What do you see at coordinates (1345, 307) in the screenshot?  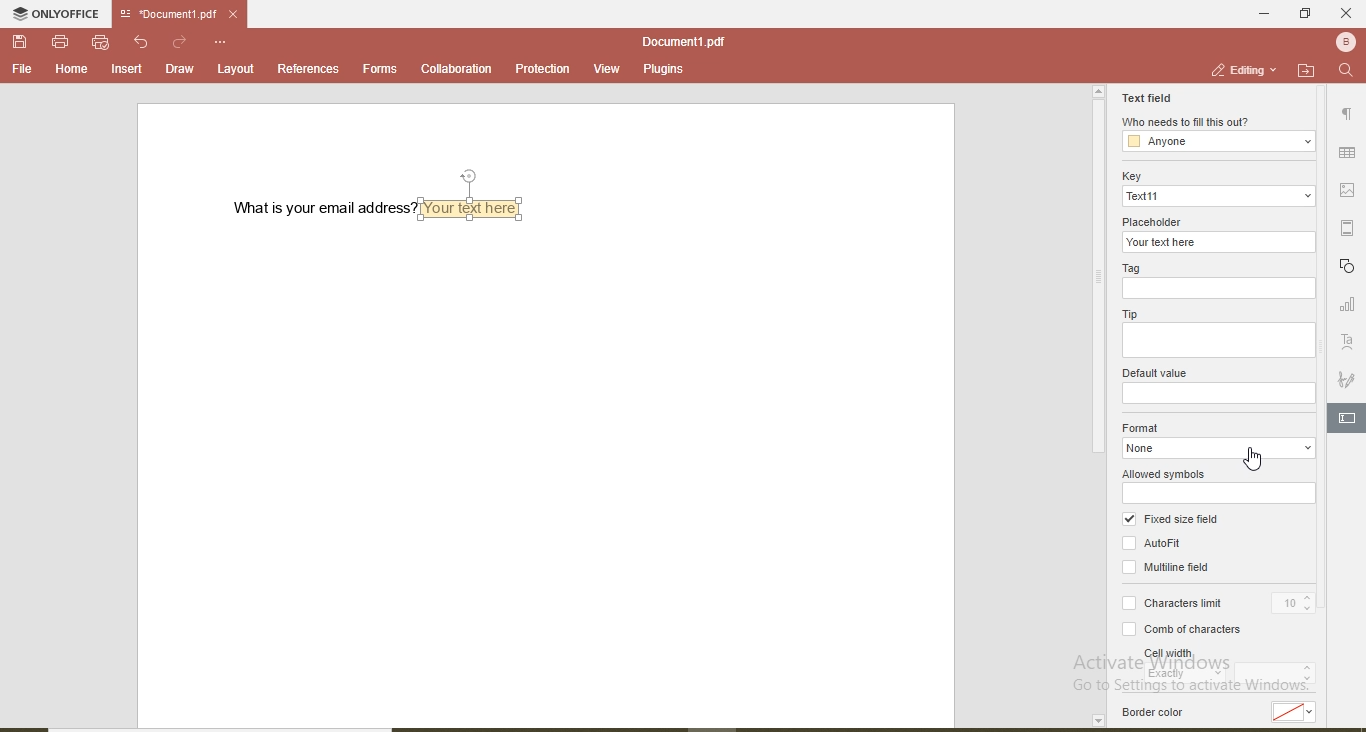 I see `graph` at bounding box center [1345, 307].